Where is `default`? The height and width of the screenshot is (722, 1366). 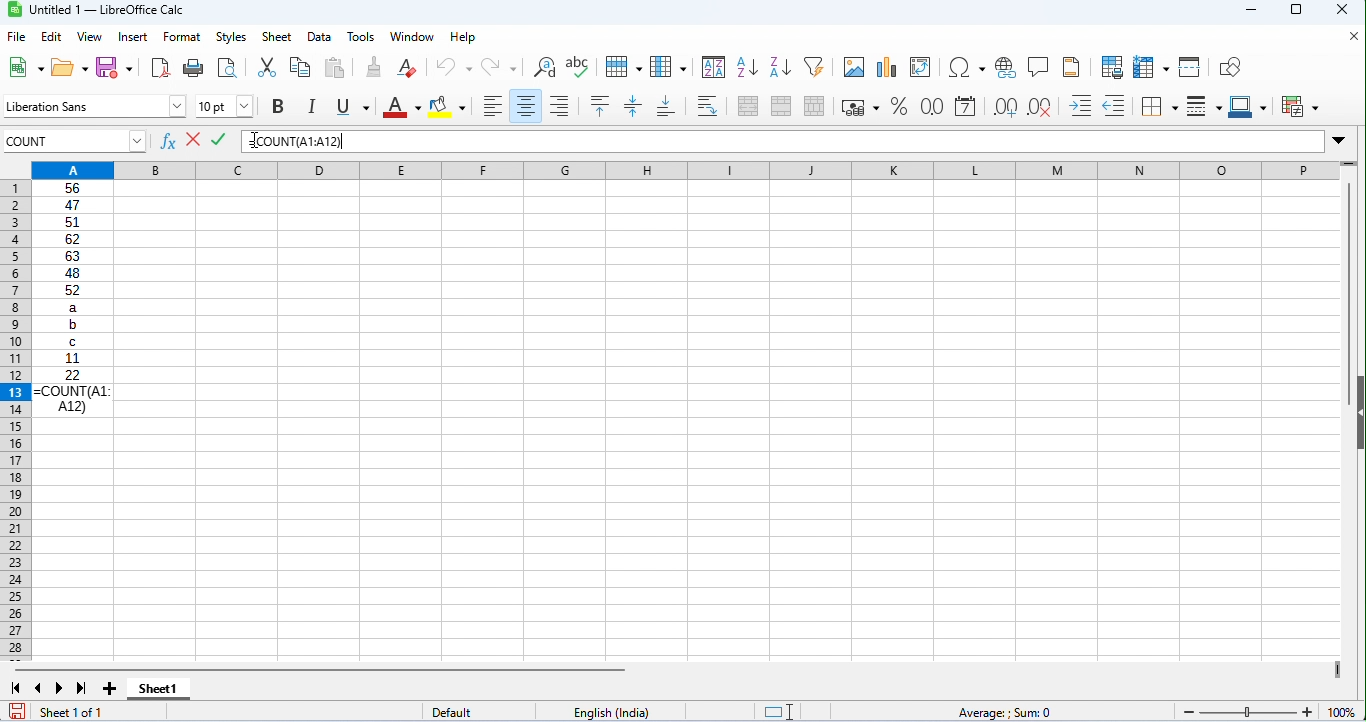
default is located at coordinates (478, 711).